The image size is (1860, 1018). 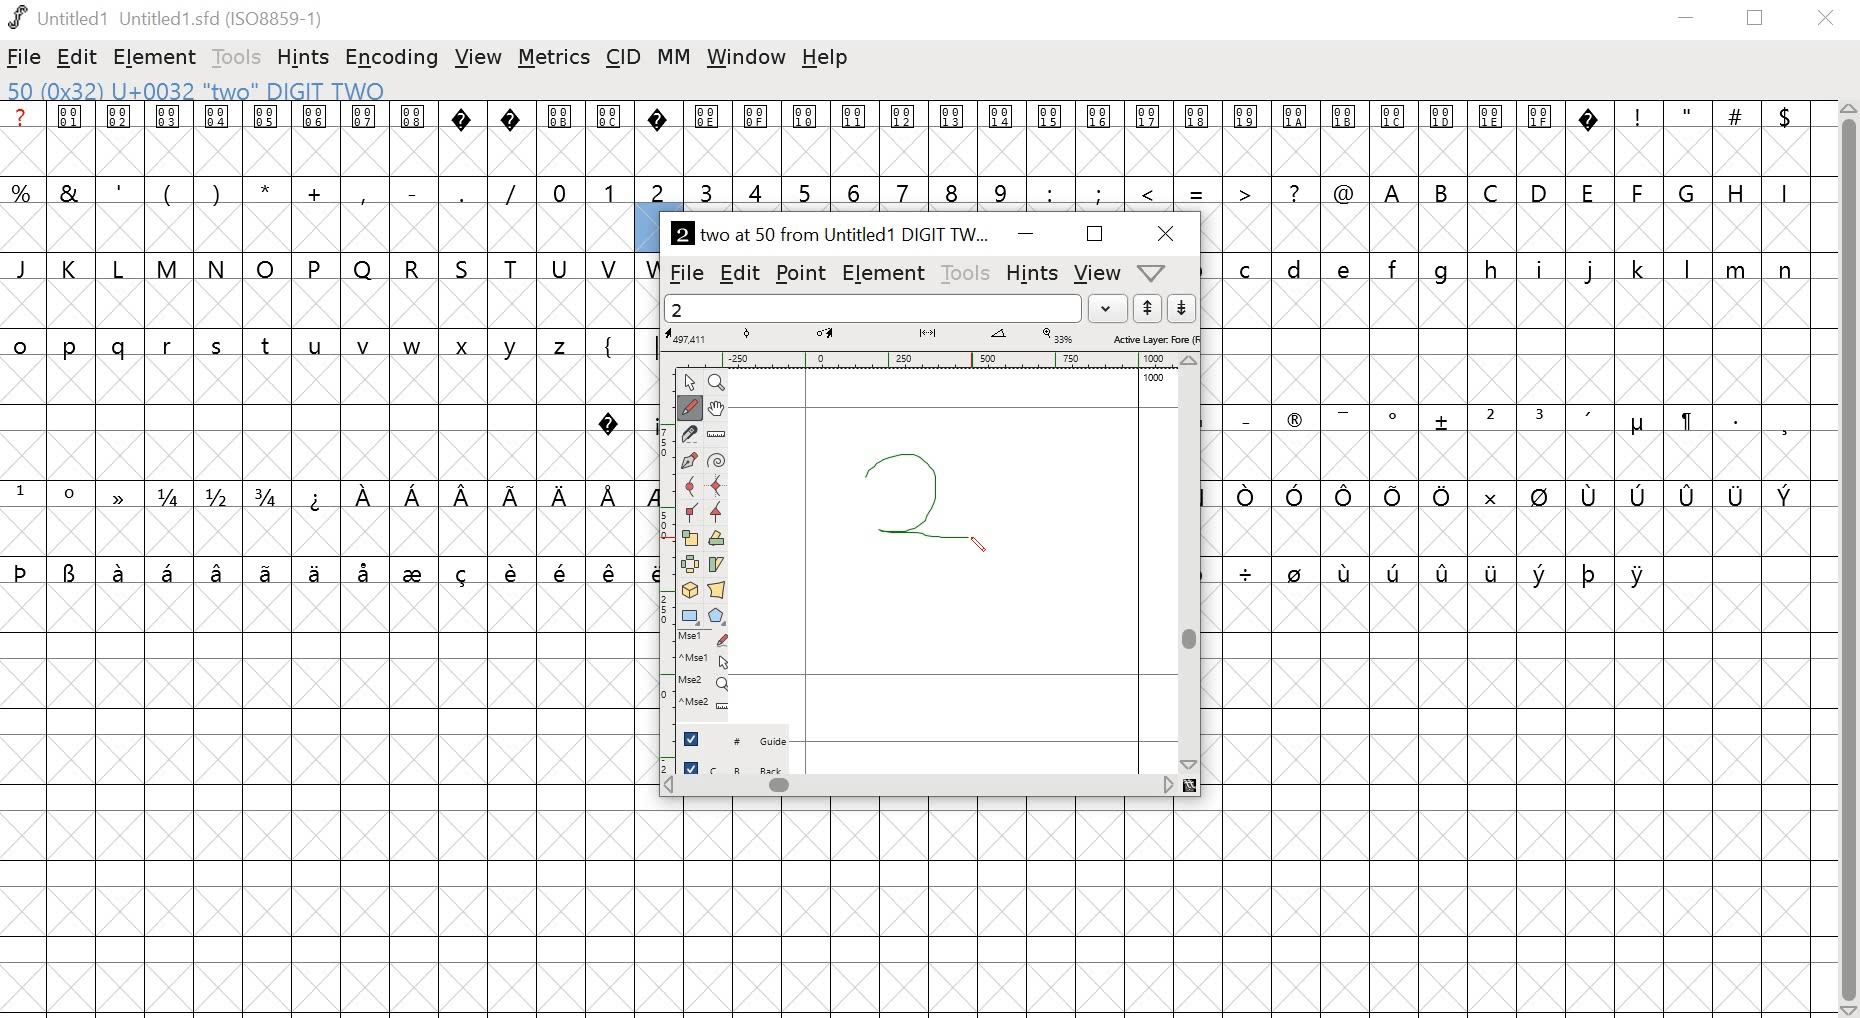 What do you see at coordinates (716, 538) in the screenshot?
I see `rotate` at bounding box center [716, 538].